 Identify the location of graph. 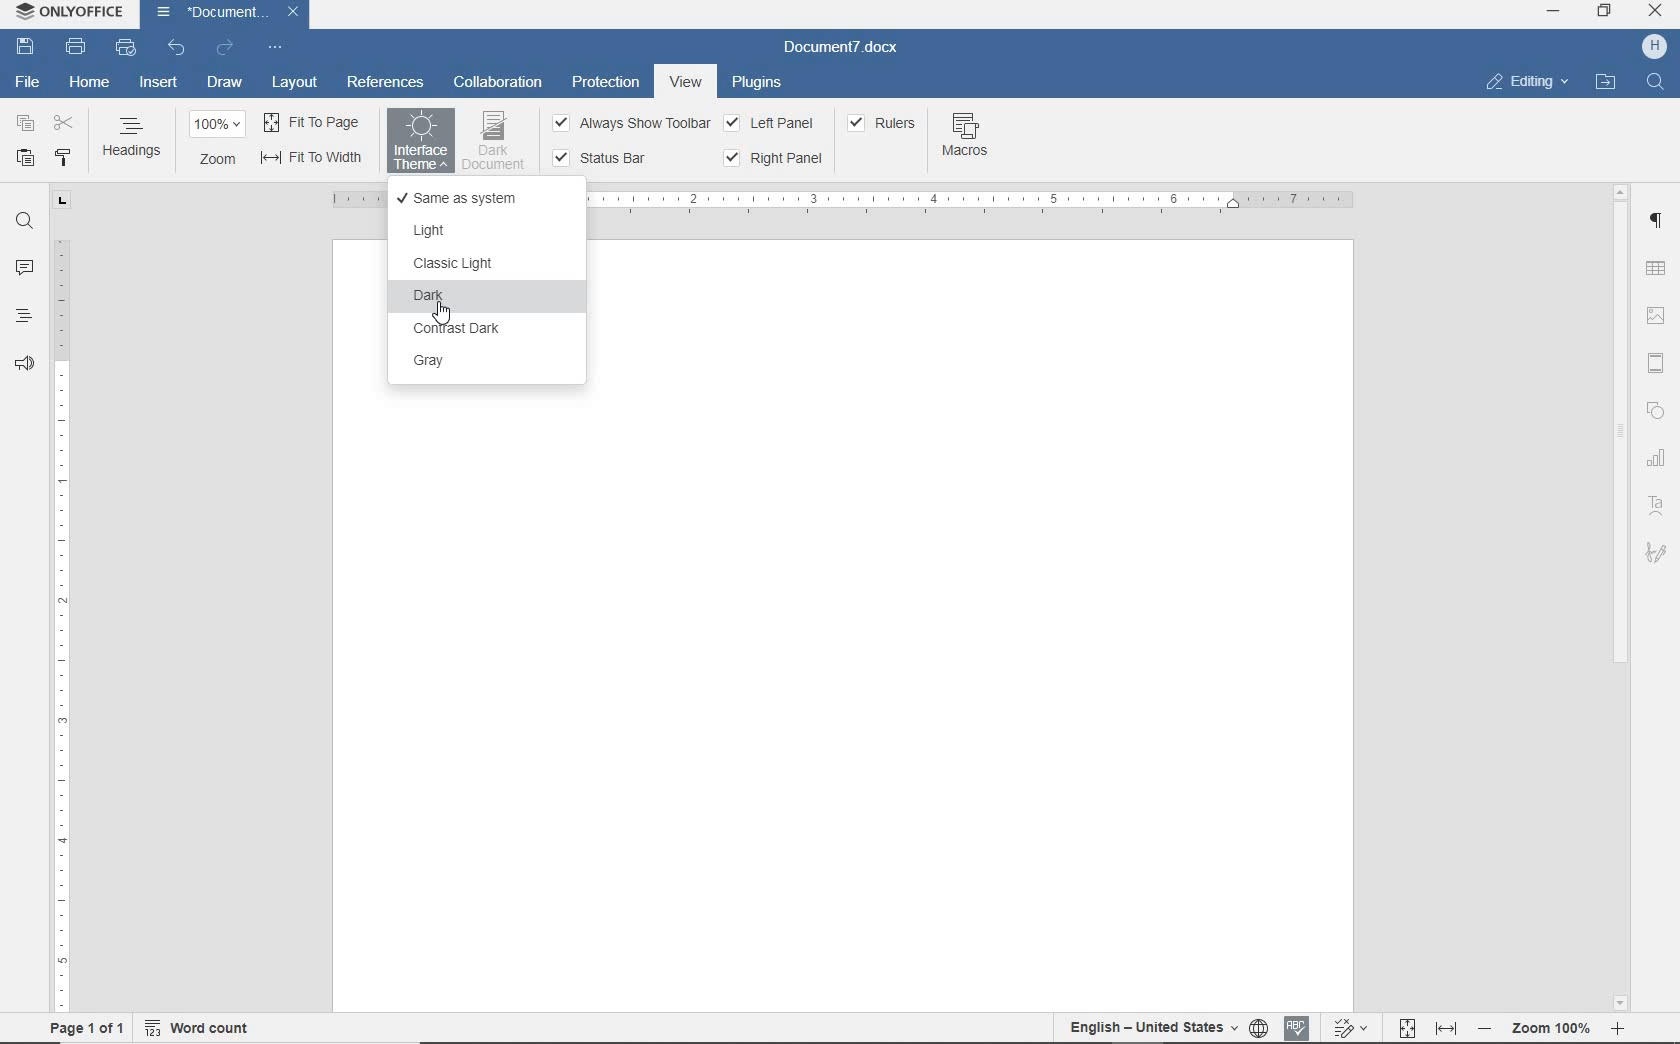
(1657, 459).